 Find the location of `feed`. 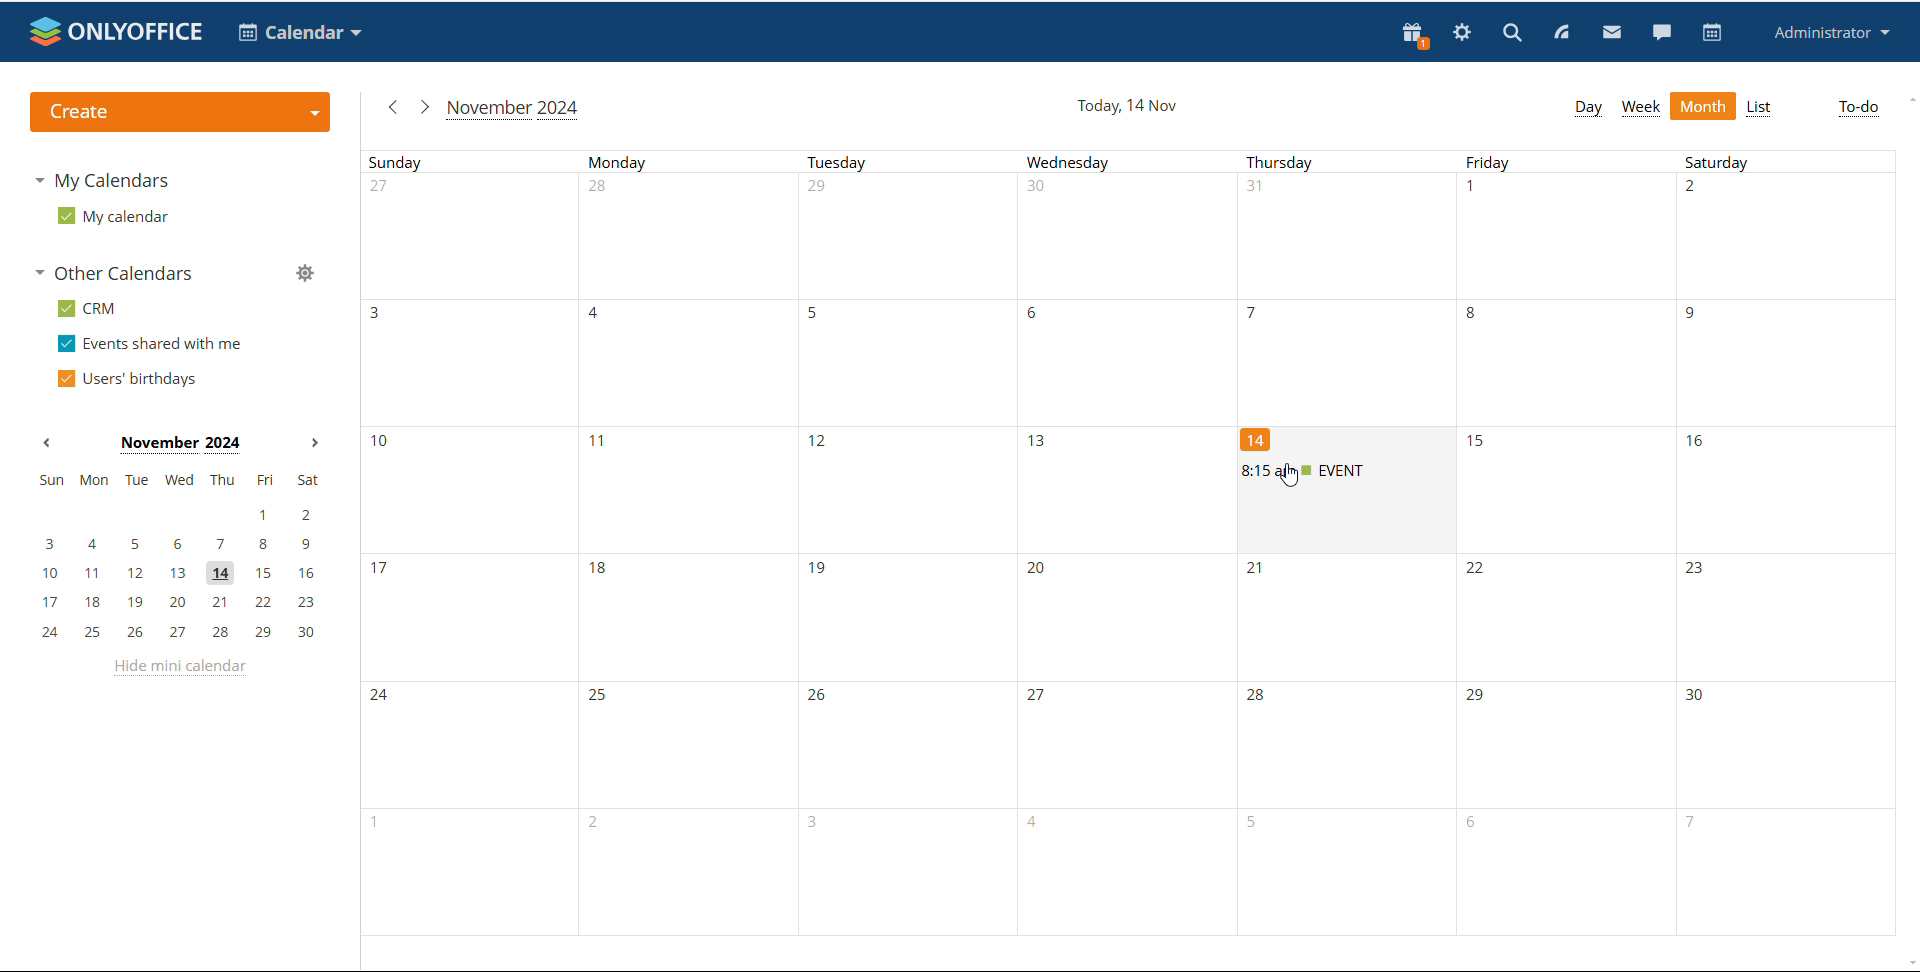

feed is located at coordinates (1560, 33).